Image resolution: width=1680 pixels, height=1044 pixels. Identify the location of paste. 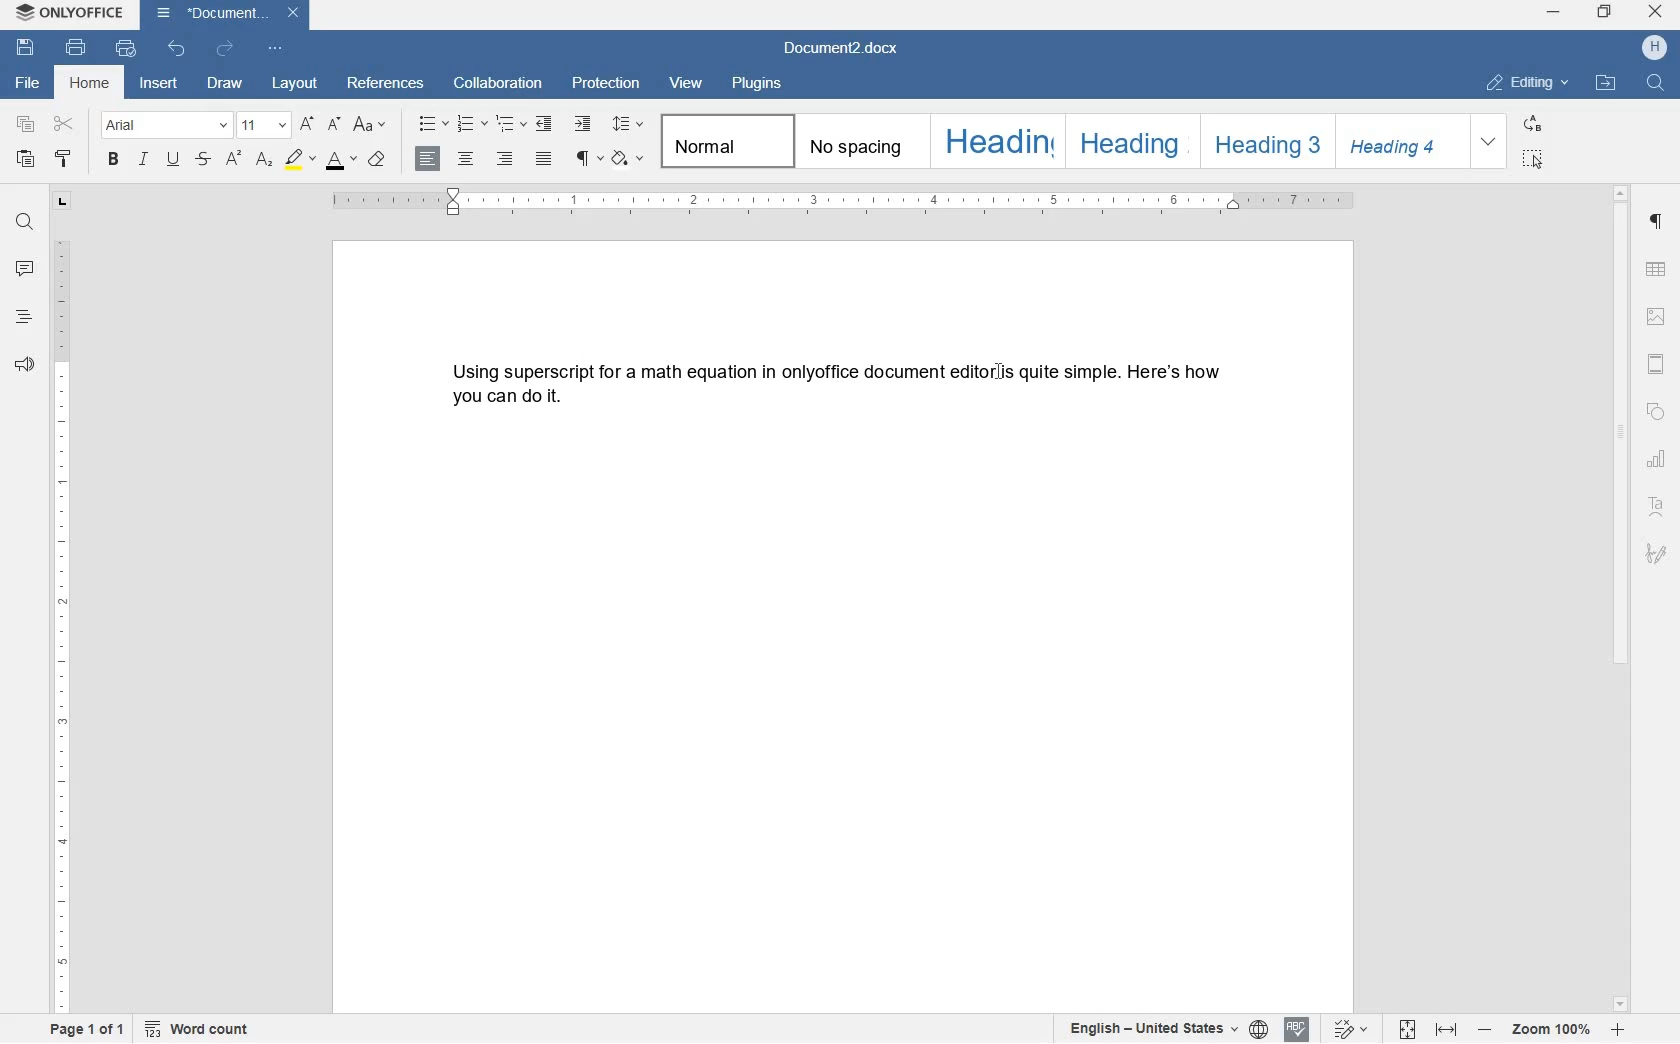
(25, 160).